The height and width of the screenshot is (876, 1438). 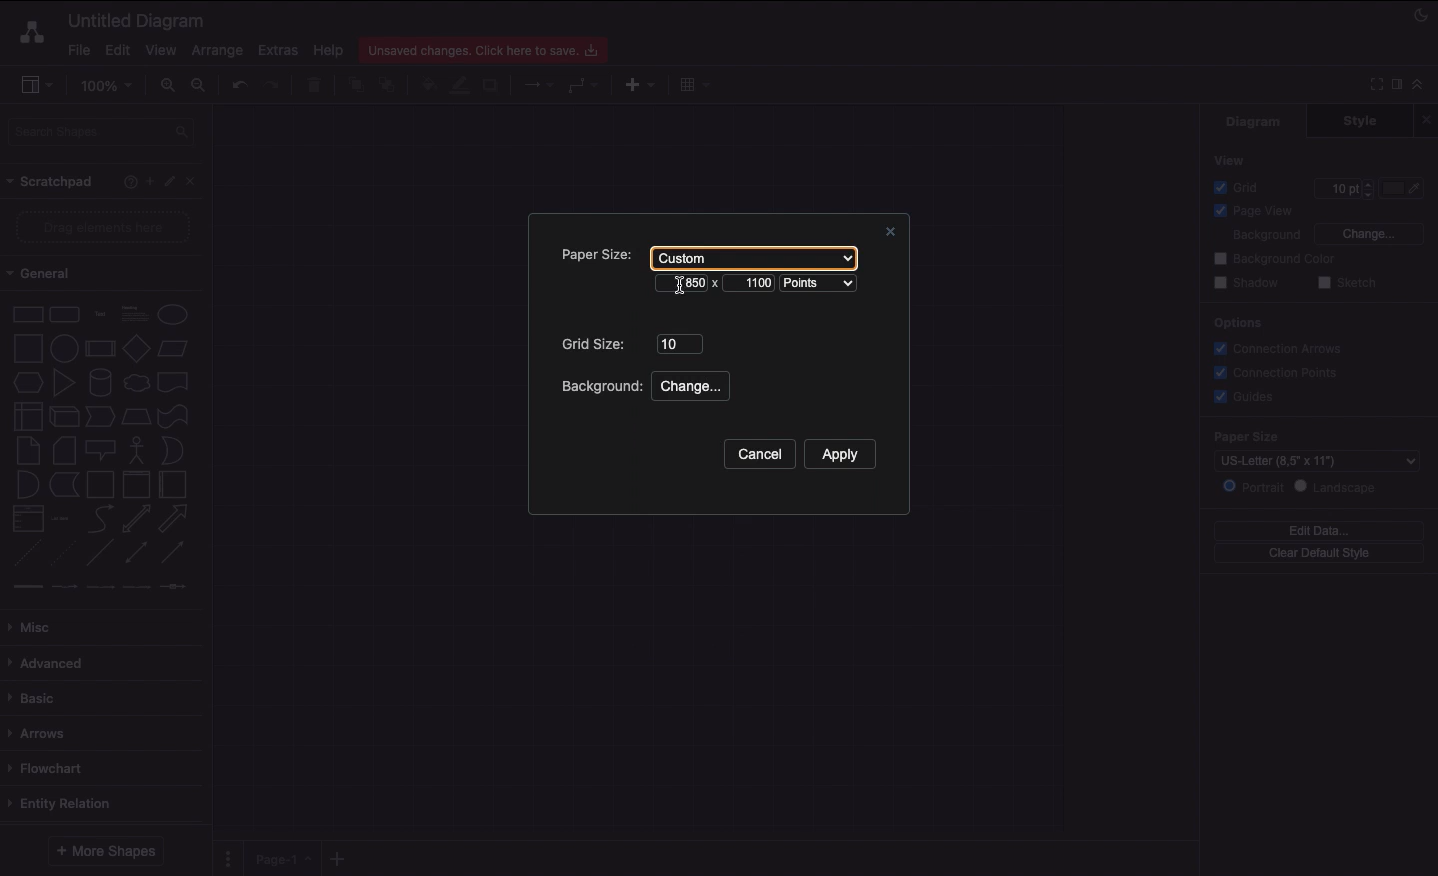 What do you see at coordinates (1318, 554) in the screenshot?
I see `Clear default style` at bounding box center [1318, 554].